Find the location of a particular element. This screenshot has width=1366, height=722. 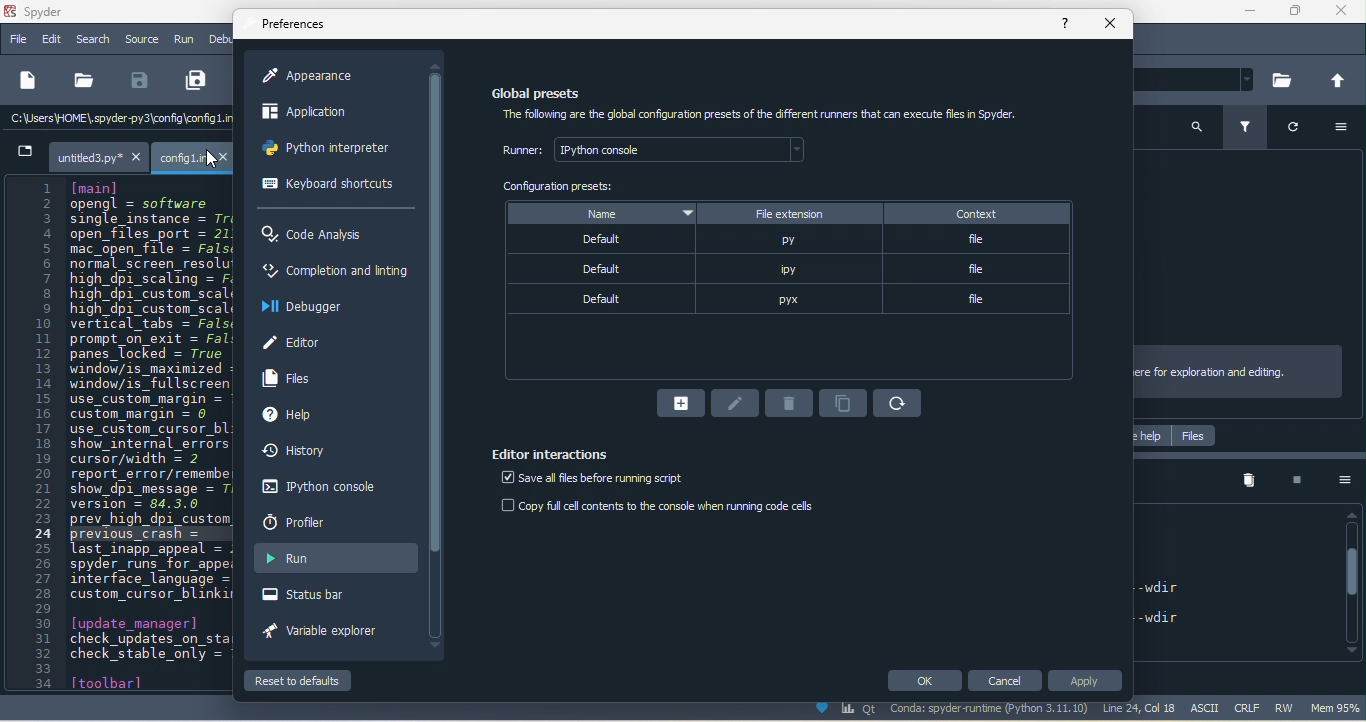

history is located at coordinates (318, 452).